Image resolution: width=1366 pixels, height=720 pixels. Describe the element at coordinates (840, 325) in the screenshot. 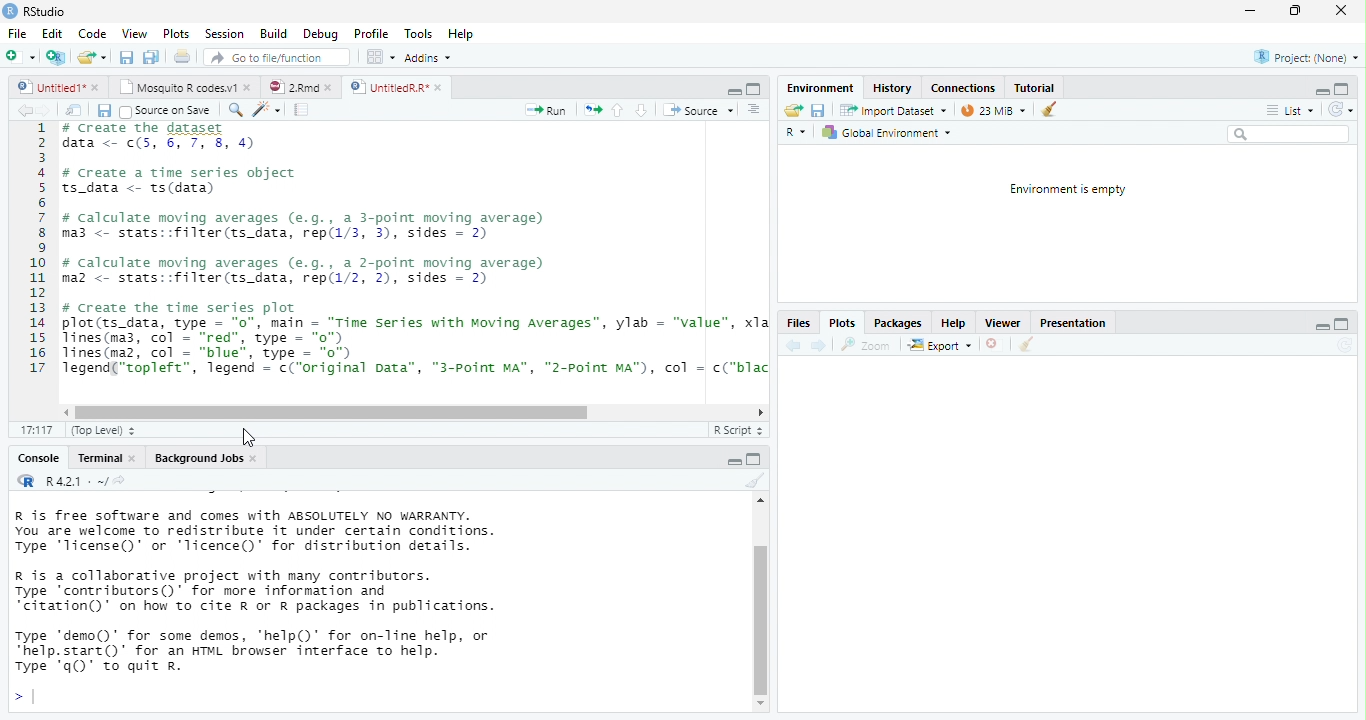

I see `Plots` at that location.